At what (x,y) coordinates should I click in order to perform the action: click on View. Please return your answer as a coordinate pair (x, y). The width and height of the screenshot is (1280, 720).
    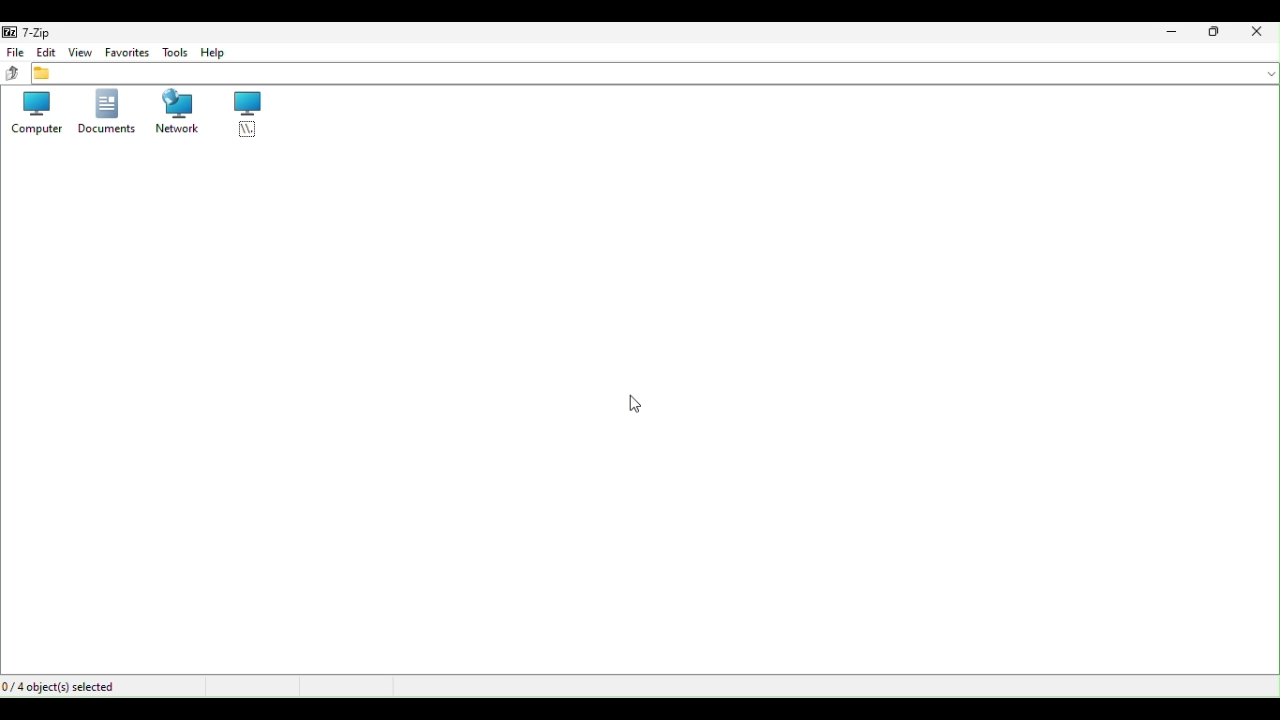
    Looking at the image, I should click on (79, 52).